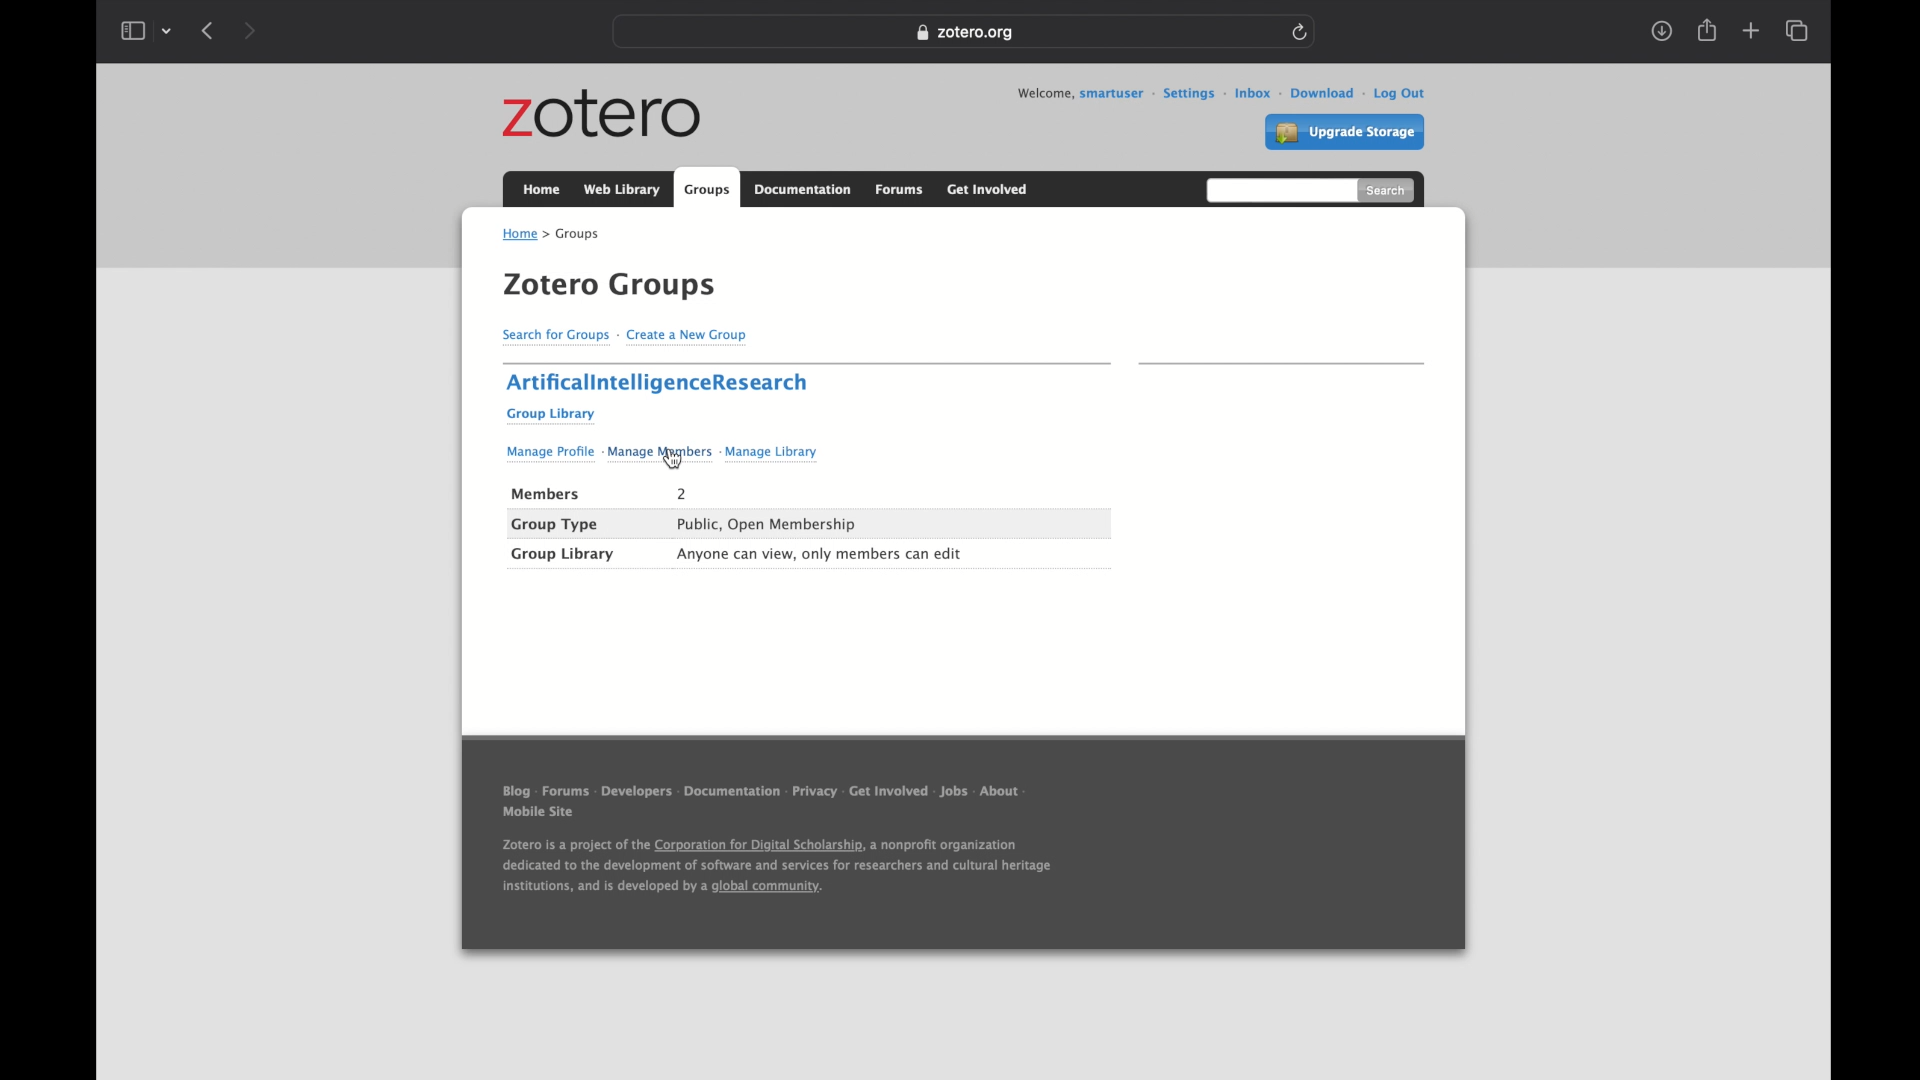 This screenshot has height=1080, width=1920. Describe the element at coordinates (1345, 133) in the screenshot. I see `upgrade  storage` at that location.